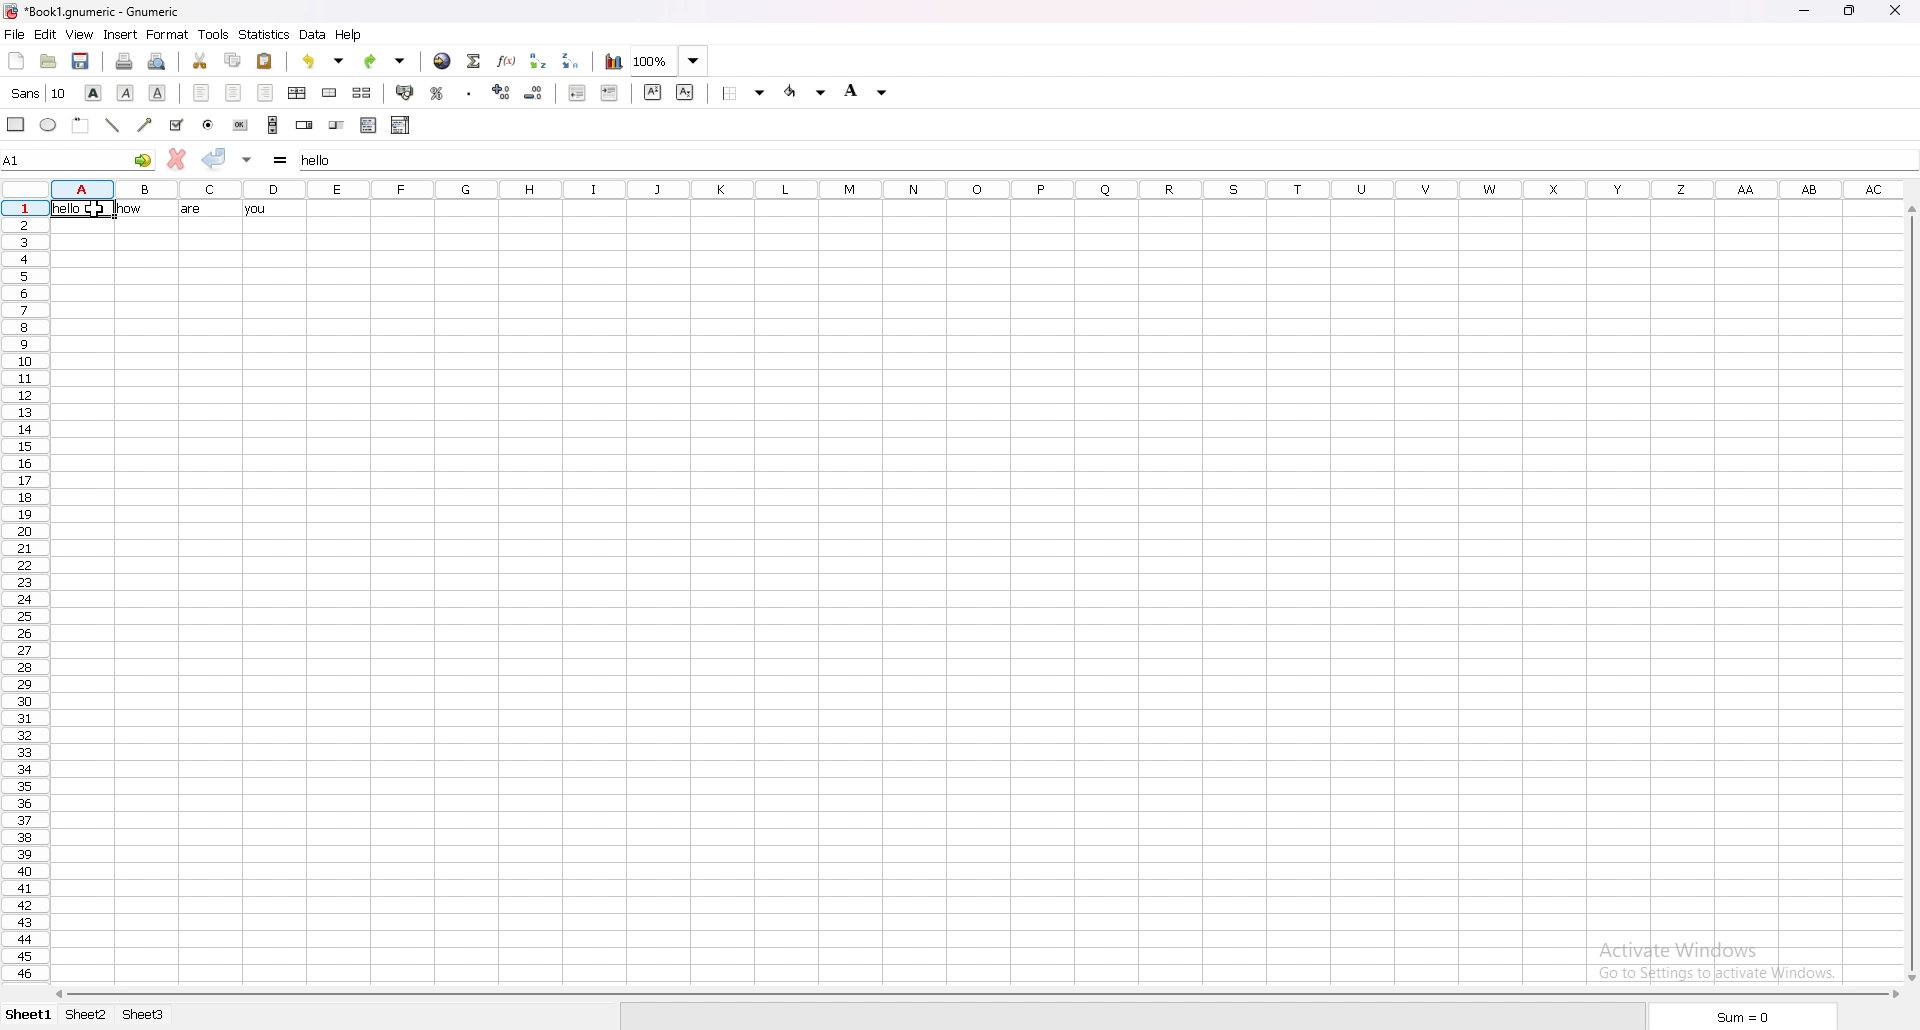 The width and height of the screenshot is (1920, 1030). I want to click on chart, so click(614, 61).